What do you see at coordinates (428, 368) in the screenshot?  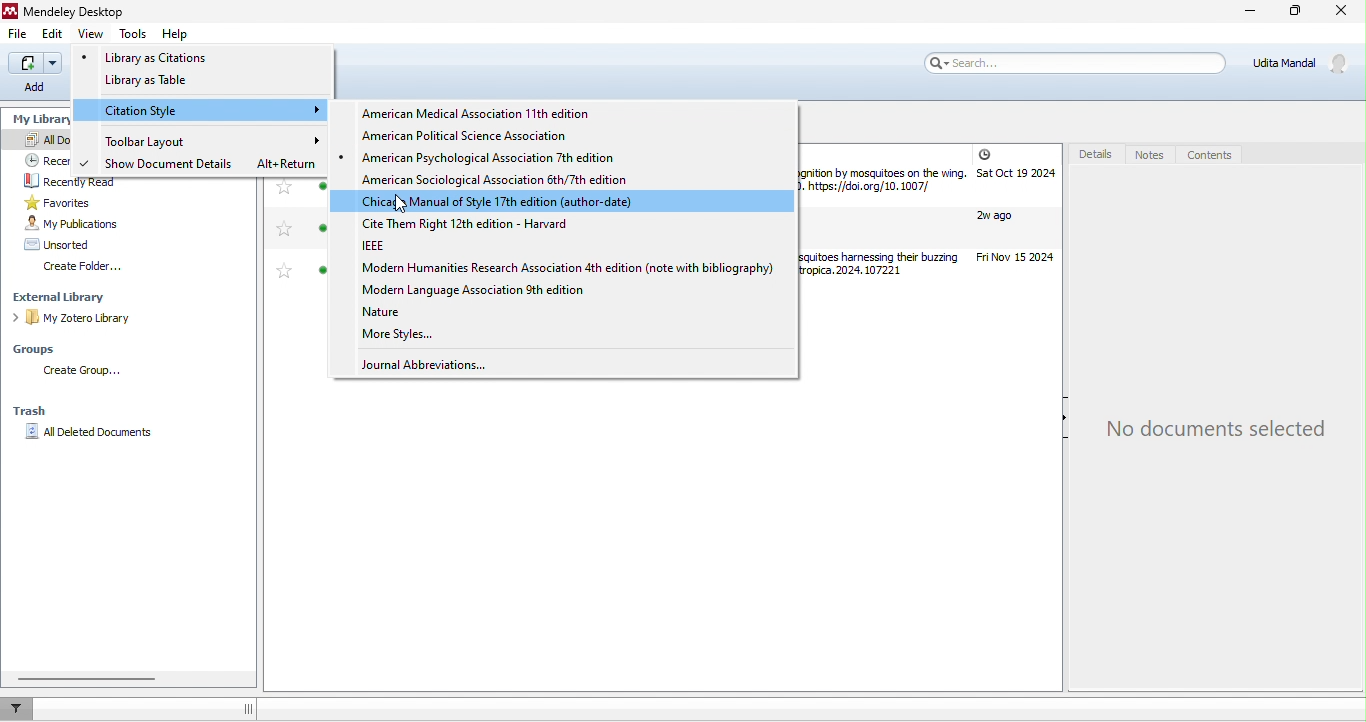 I see `journal abbreviations` at bounding box center [428, 368].